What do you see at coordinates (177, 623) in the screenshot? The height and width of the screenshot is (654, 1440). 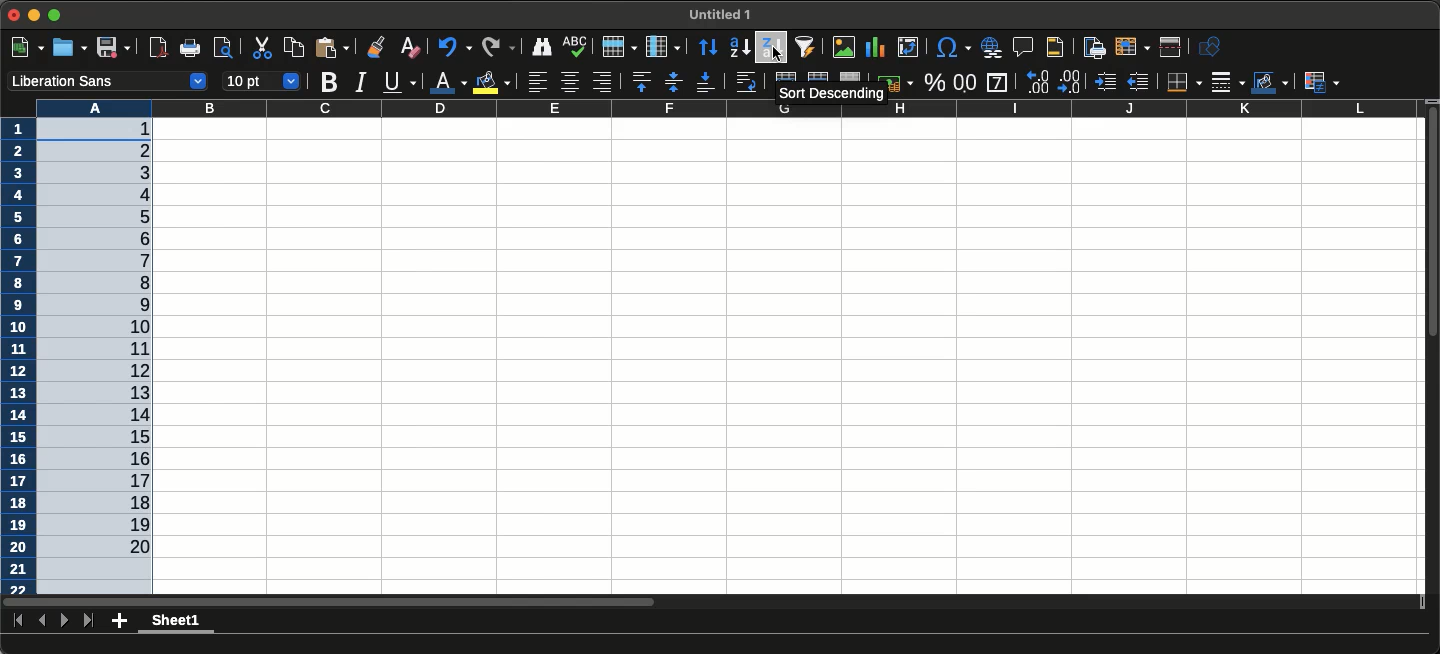 I see `Current sheet` at bounding box center [177, 623].